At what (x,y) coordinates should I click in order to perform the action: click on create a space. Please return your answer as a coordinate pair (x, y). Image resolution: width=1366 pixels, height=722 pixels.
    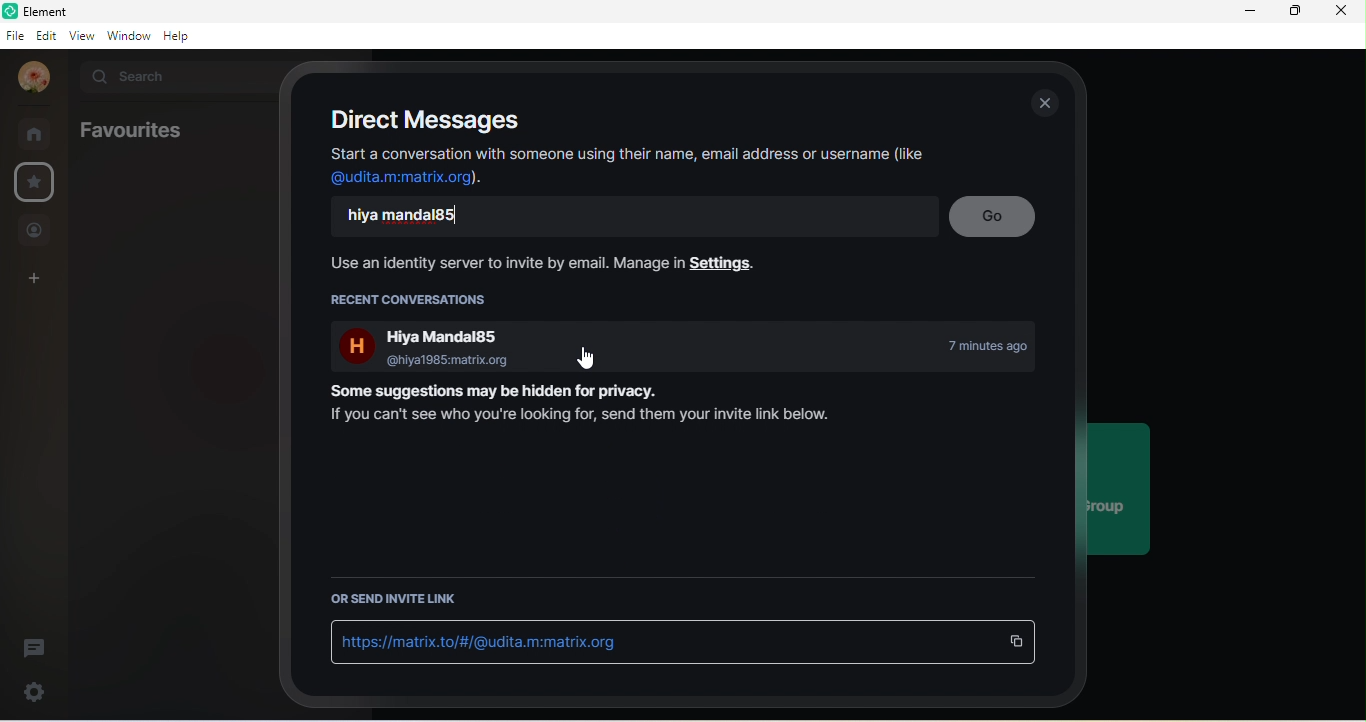
    Looking at the image, I should click on (35, 279).